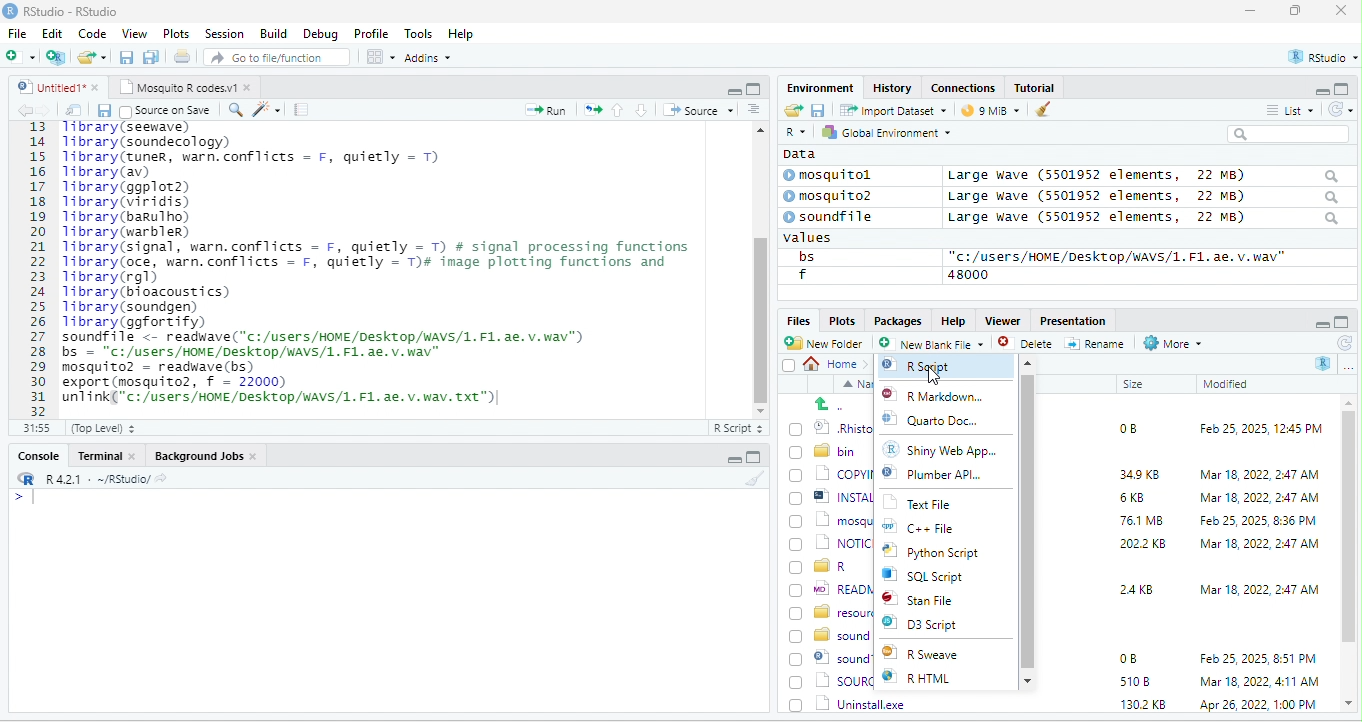 The width and height of the screenshot is (1362, 722). I want to click on RHTML, so click(932, 679).